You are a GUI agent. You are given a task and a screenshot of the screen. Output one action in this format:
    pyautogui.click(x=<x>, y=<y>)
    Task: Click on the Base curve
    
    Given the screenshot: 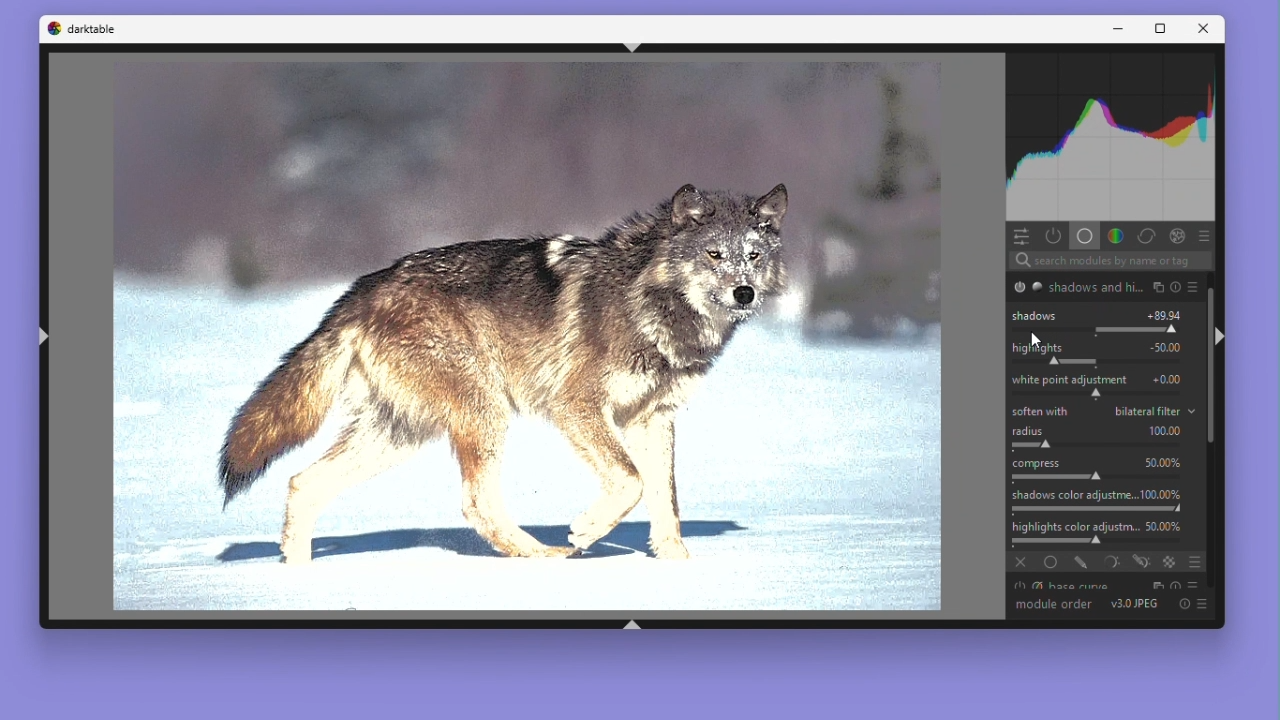 What is the action you would take?
    pyautogui.click(x=1084, y=585)
    